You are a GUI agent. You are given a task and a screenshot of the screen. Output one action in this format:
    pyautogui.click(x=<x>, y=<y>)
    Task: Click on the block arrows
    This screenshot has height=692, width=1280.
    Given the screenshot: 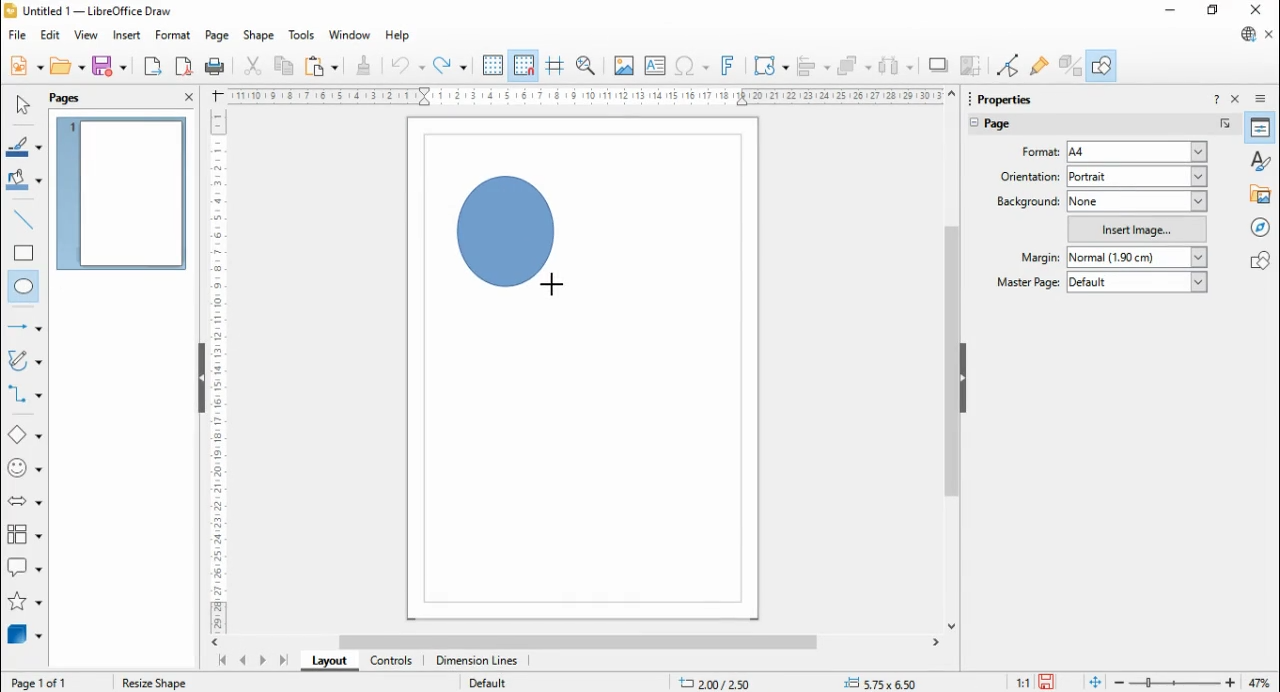 What is the action you would take?
    pyautogui.click(x=27, y=503)
    